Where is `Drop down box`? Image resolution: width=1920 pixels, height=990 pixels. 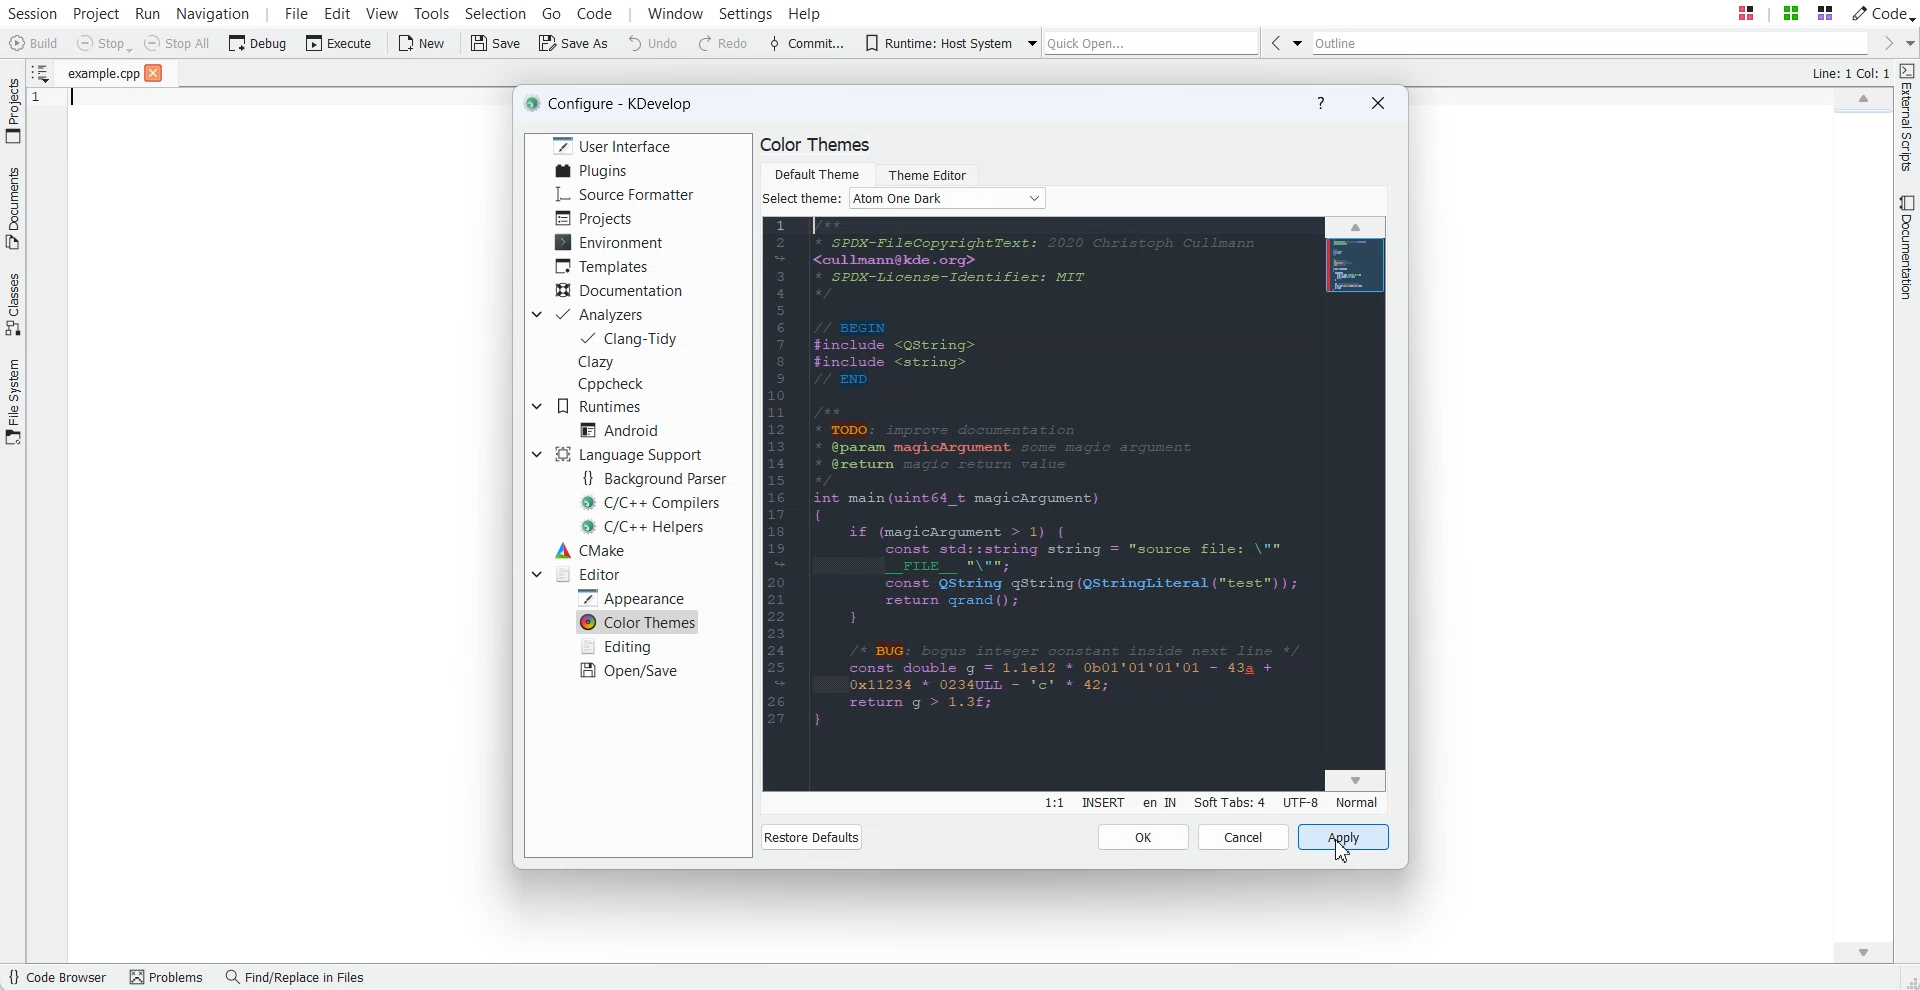 Drop down box is located at coordinates (535, 314).